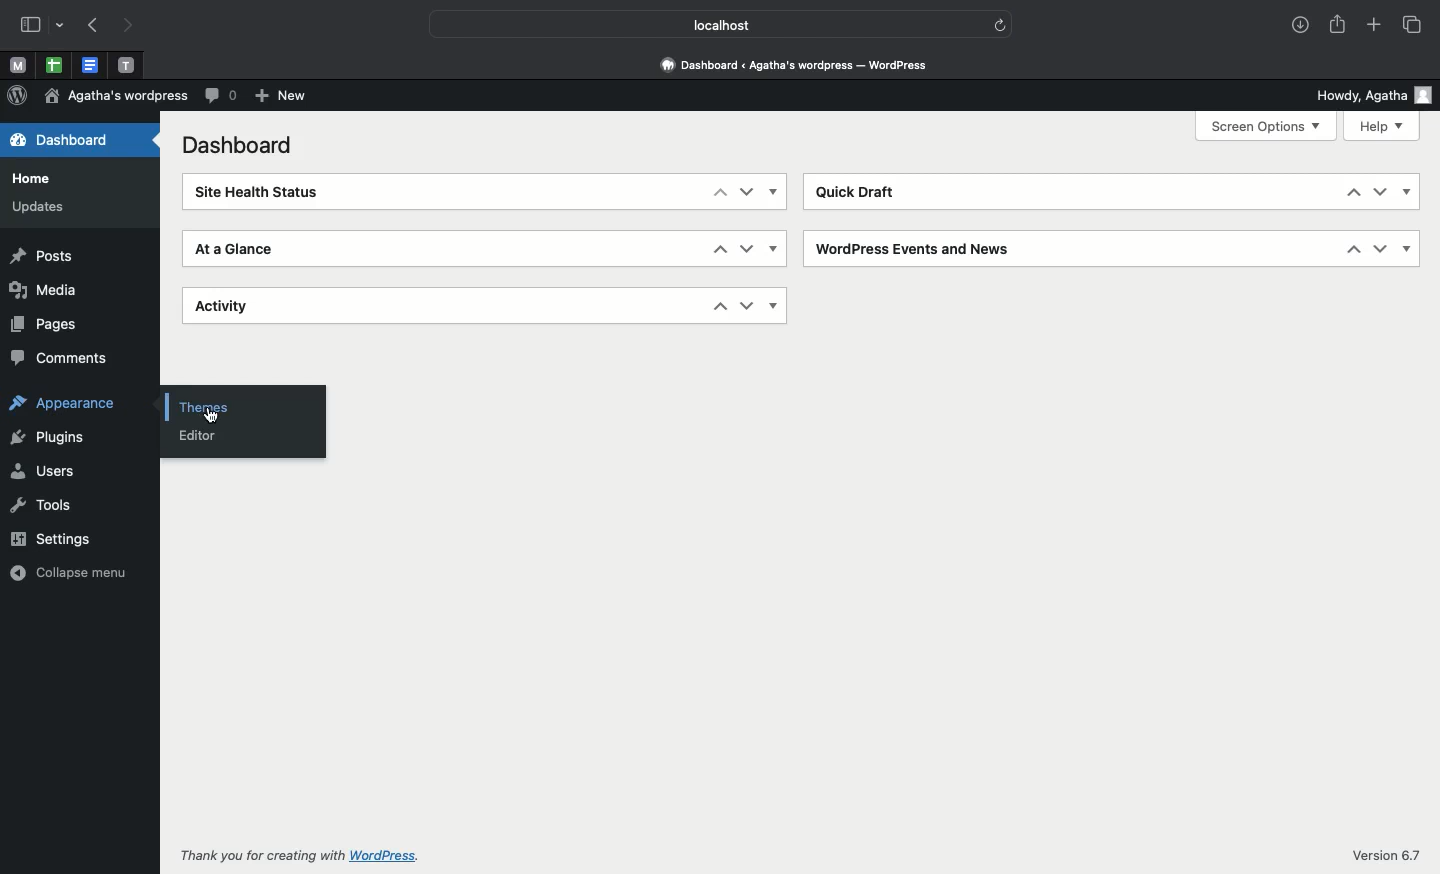 Image resolution: width=1440 pixels, height=874 pixels. Describe the element at coordinates (17, 96) in the screenshot. I see `Wordpress` at that location.